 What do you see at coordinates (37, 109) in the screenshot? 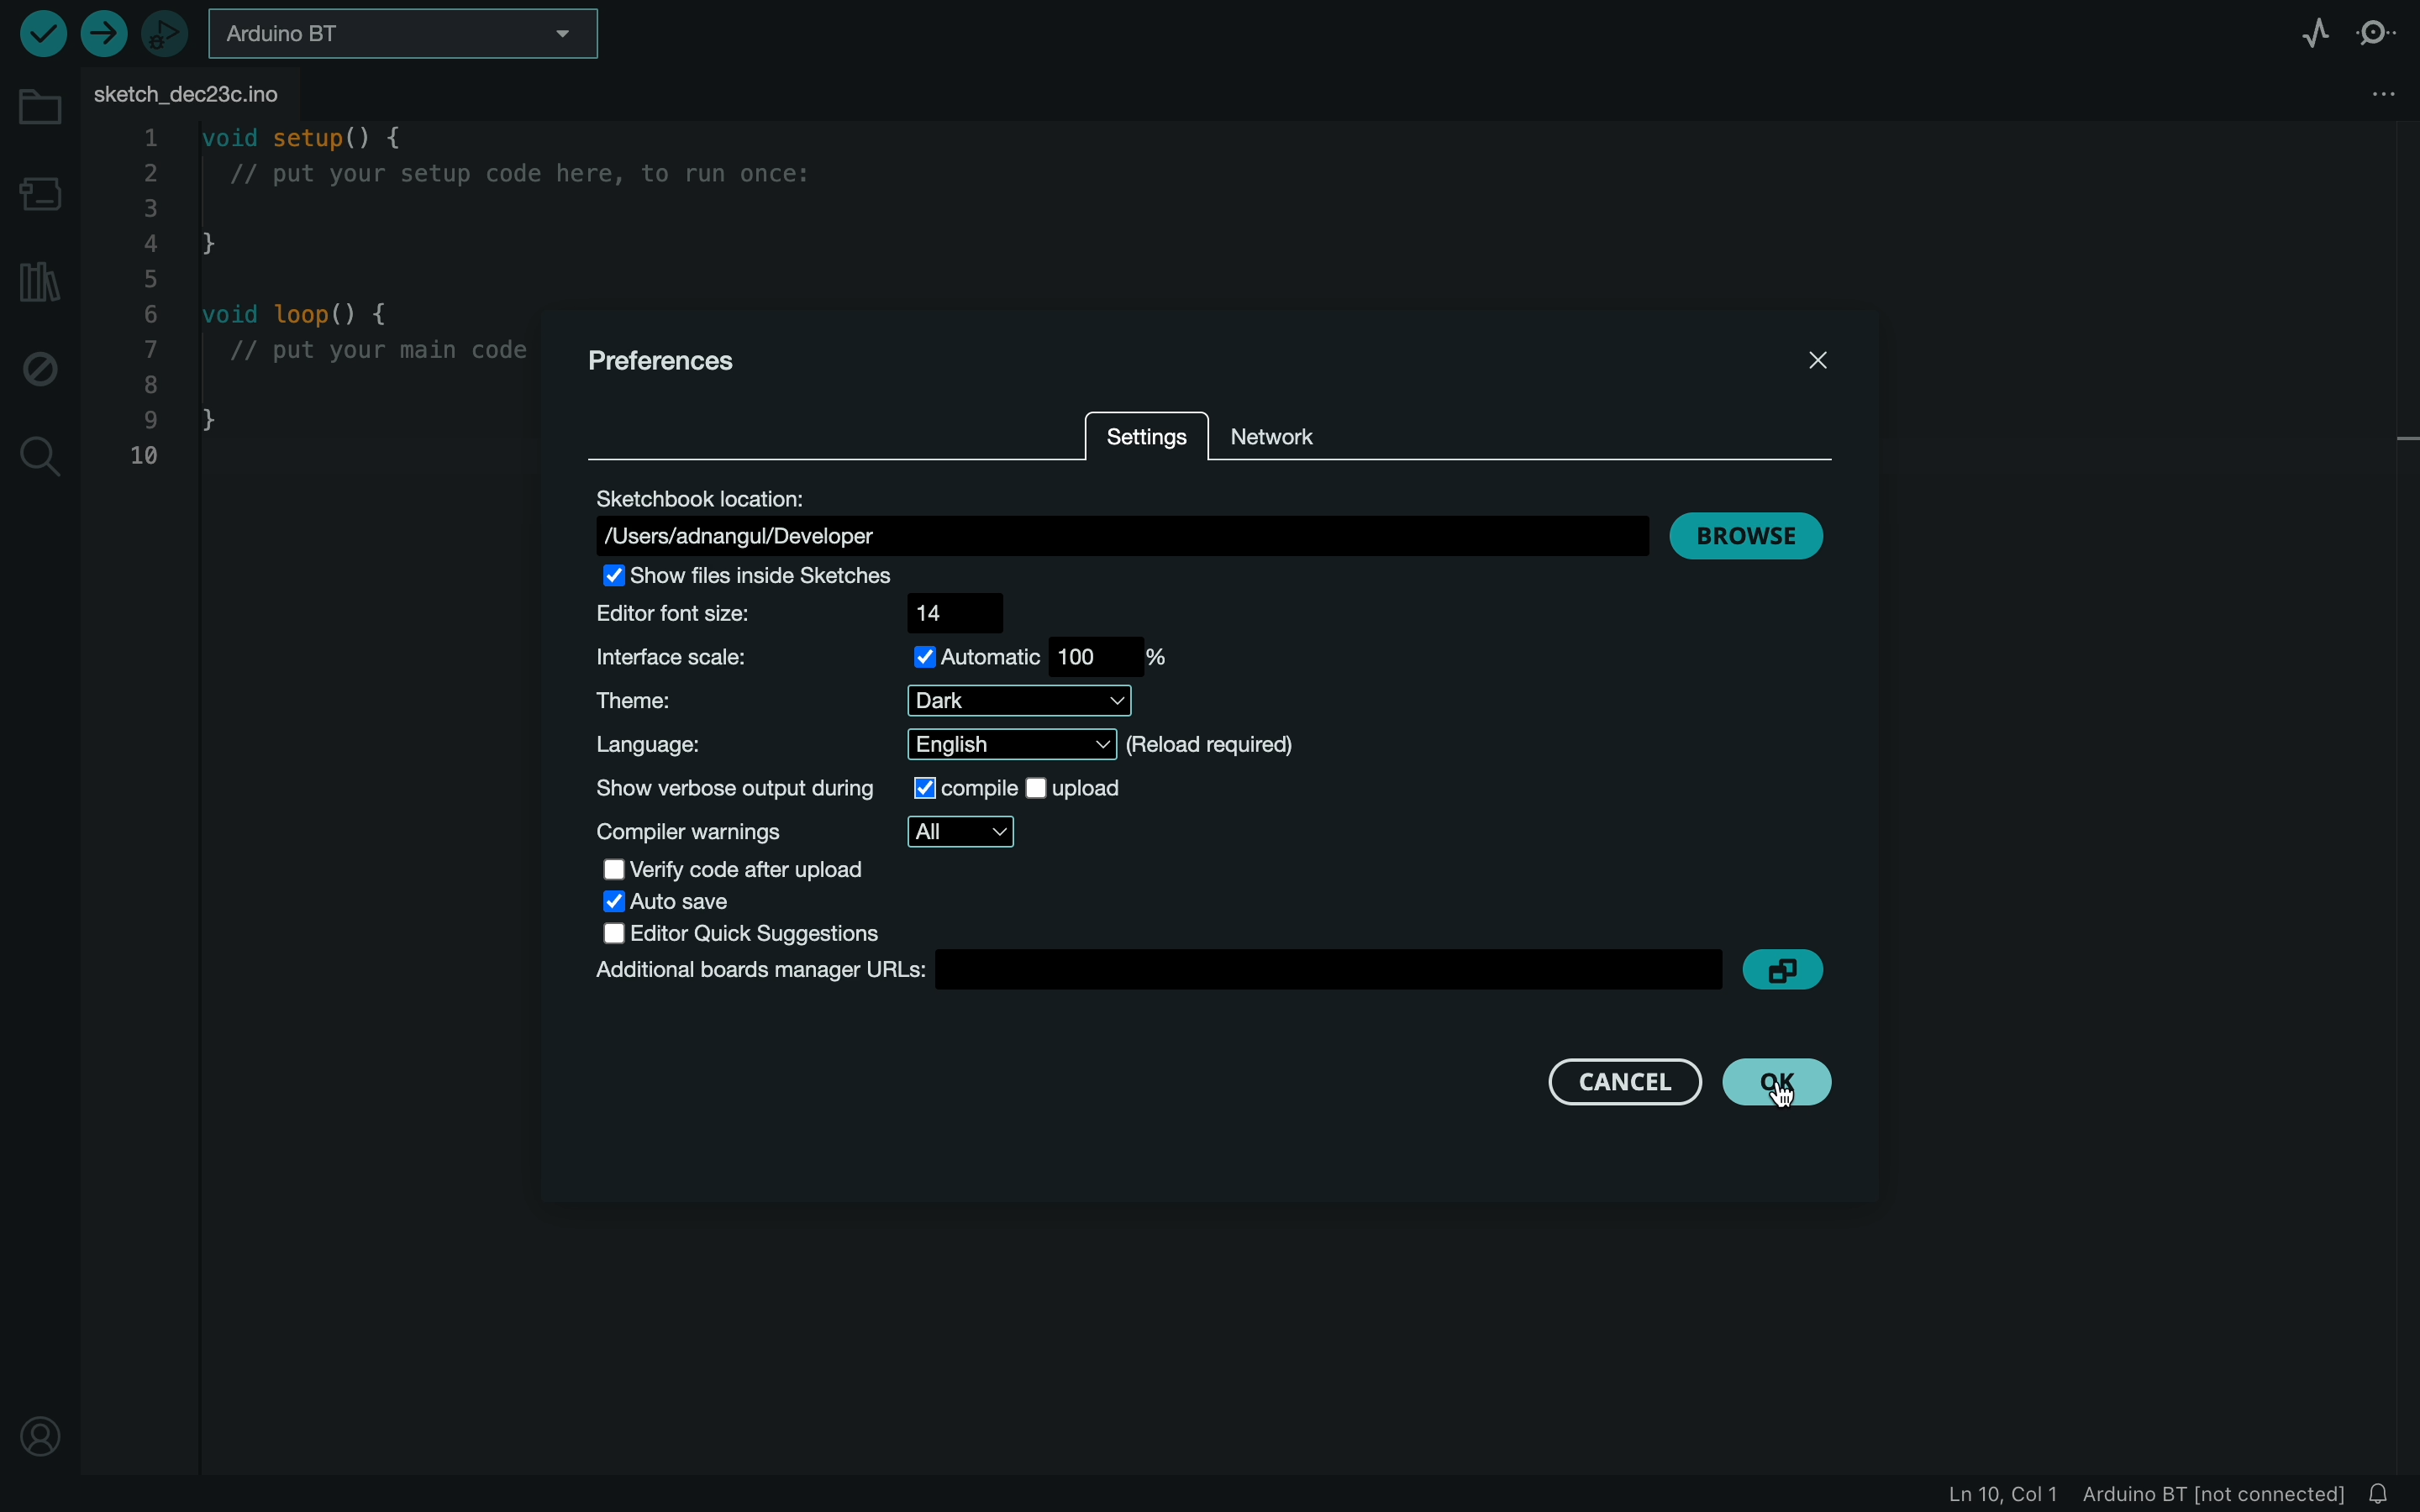
I see `folder` at bounding box center [37, 109].